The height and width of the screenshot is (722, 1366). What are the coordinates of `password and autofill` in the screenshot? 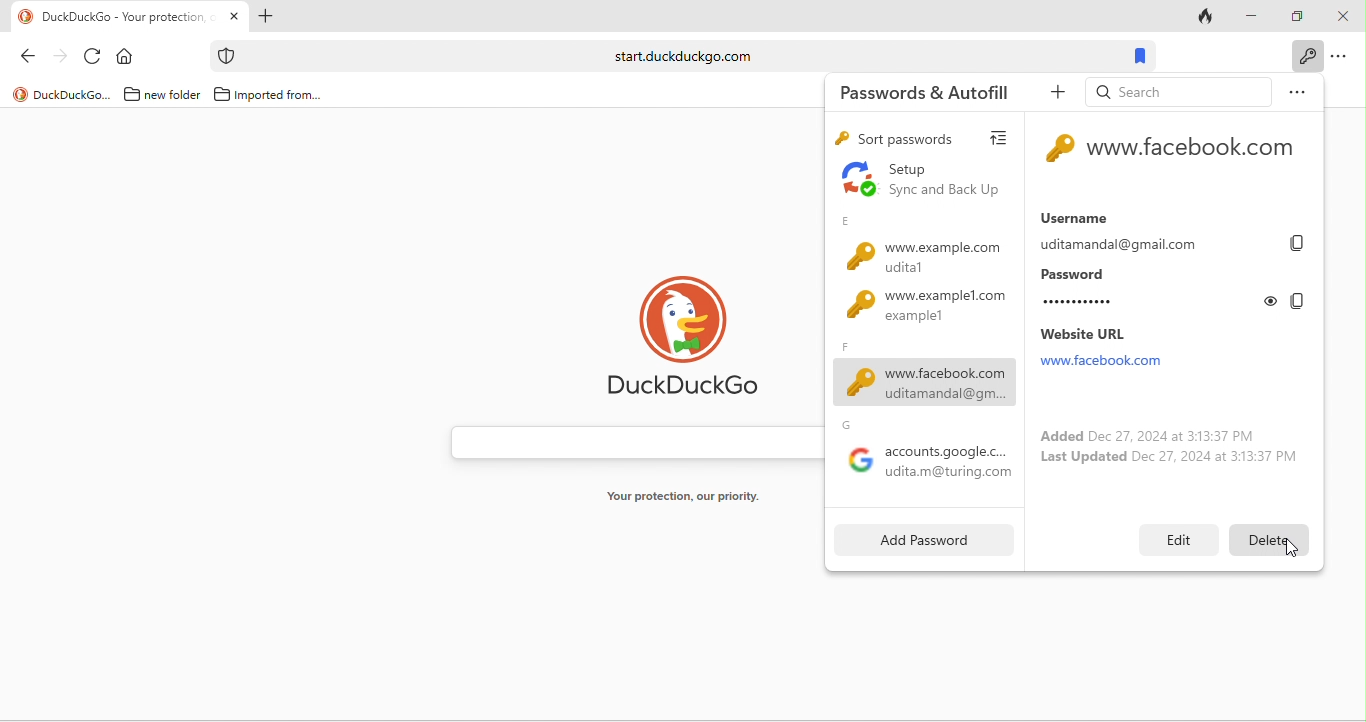 It's located at (924, 93).